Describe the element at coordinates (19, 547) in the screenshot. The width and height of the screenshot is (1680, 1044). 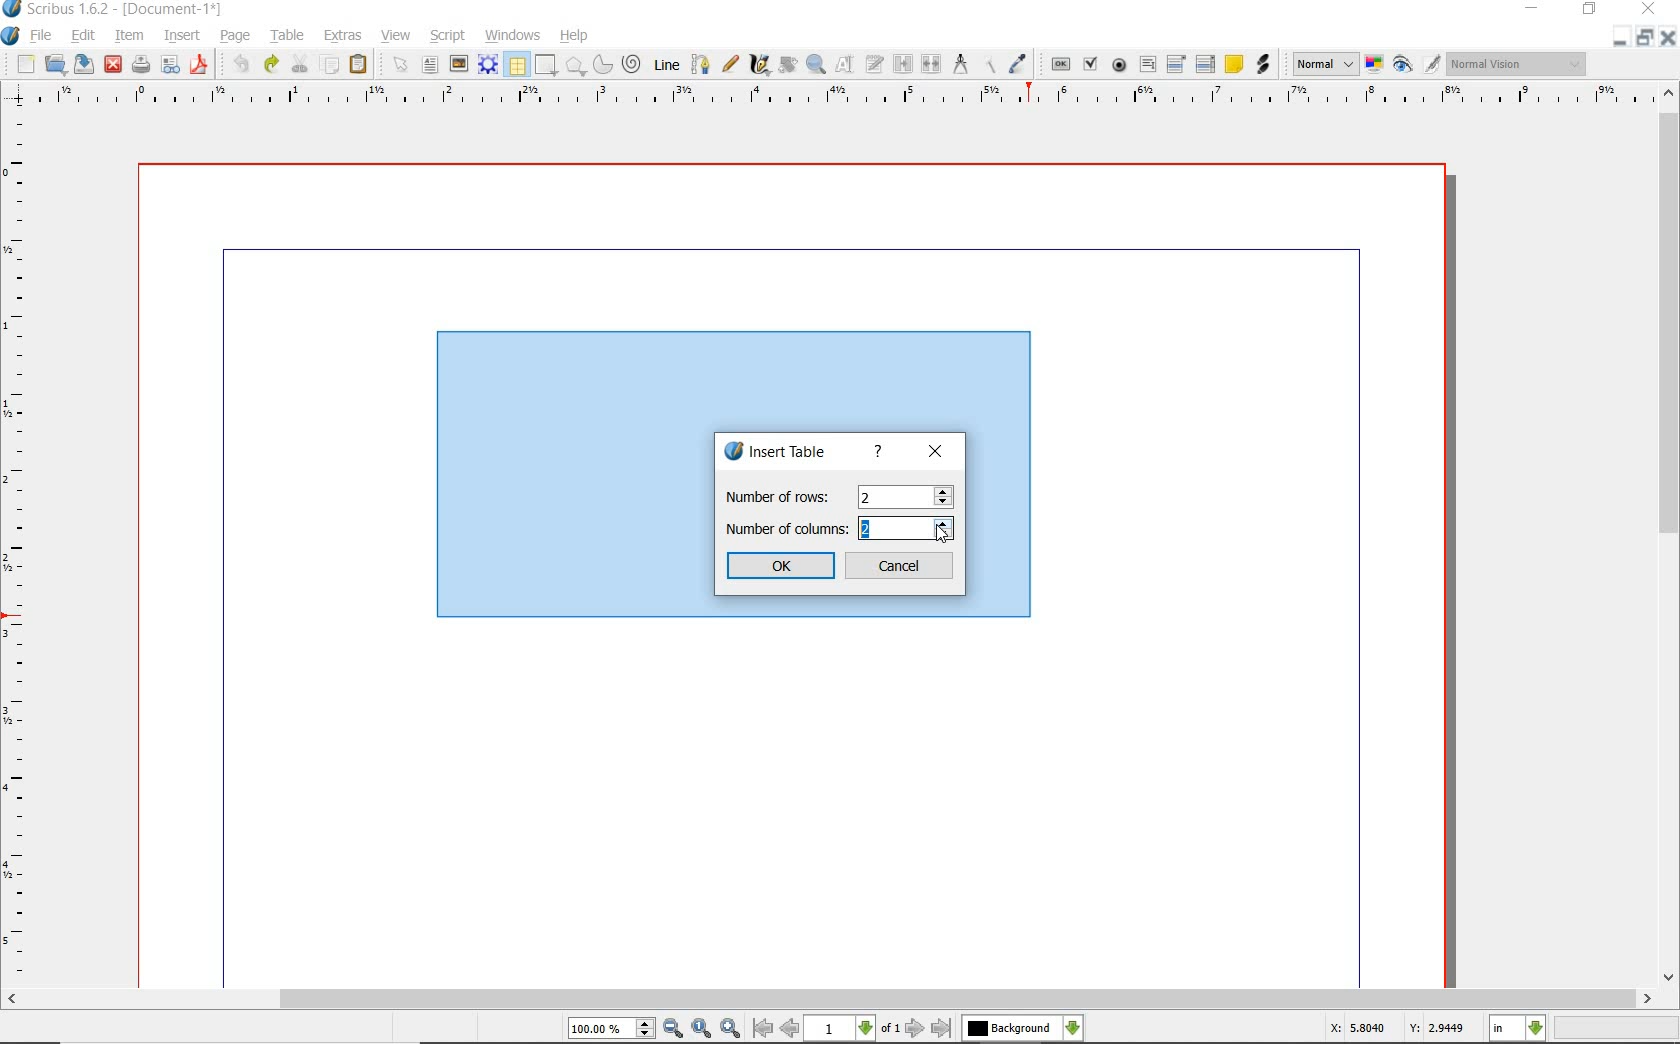
I see `ruler` at that location.